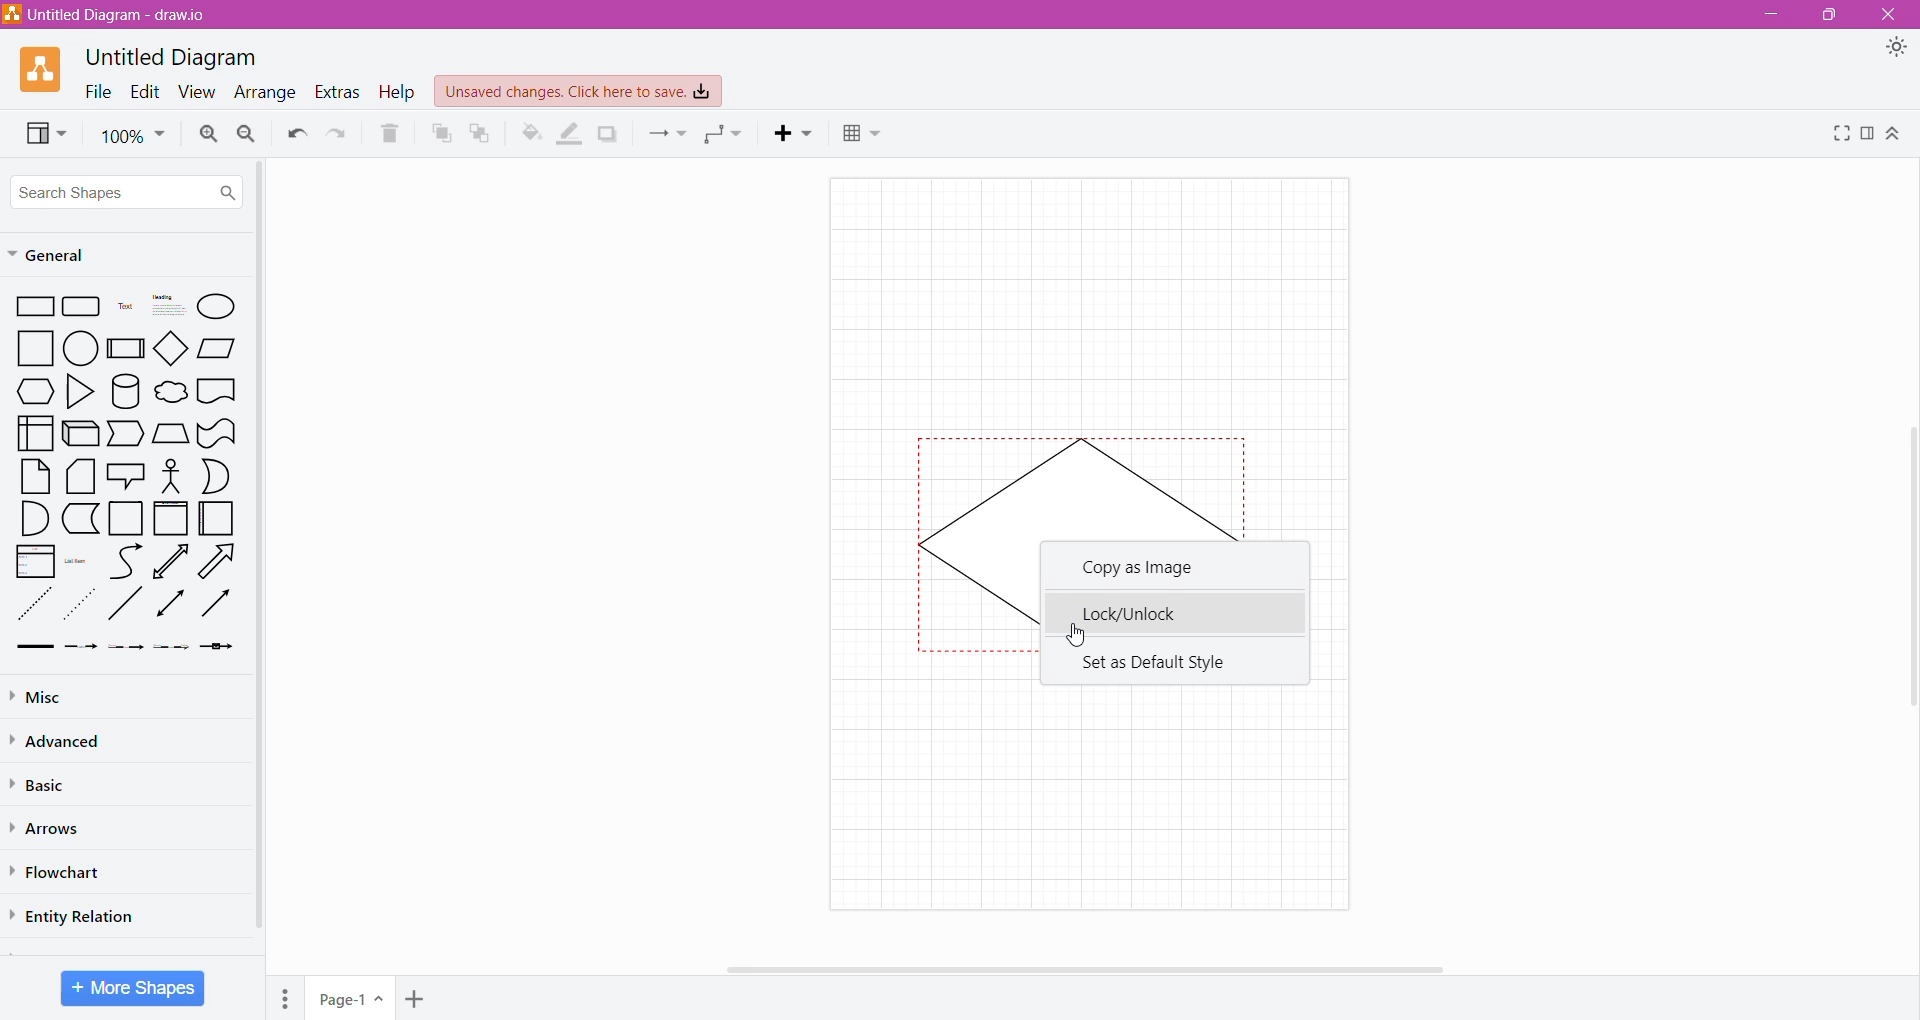 Image resolution: width=1920 pixels, height=1020 pixels. I want to click on Data Storage, so click(83, 518).